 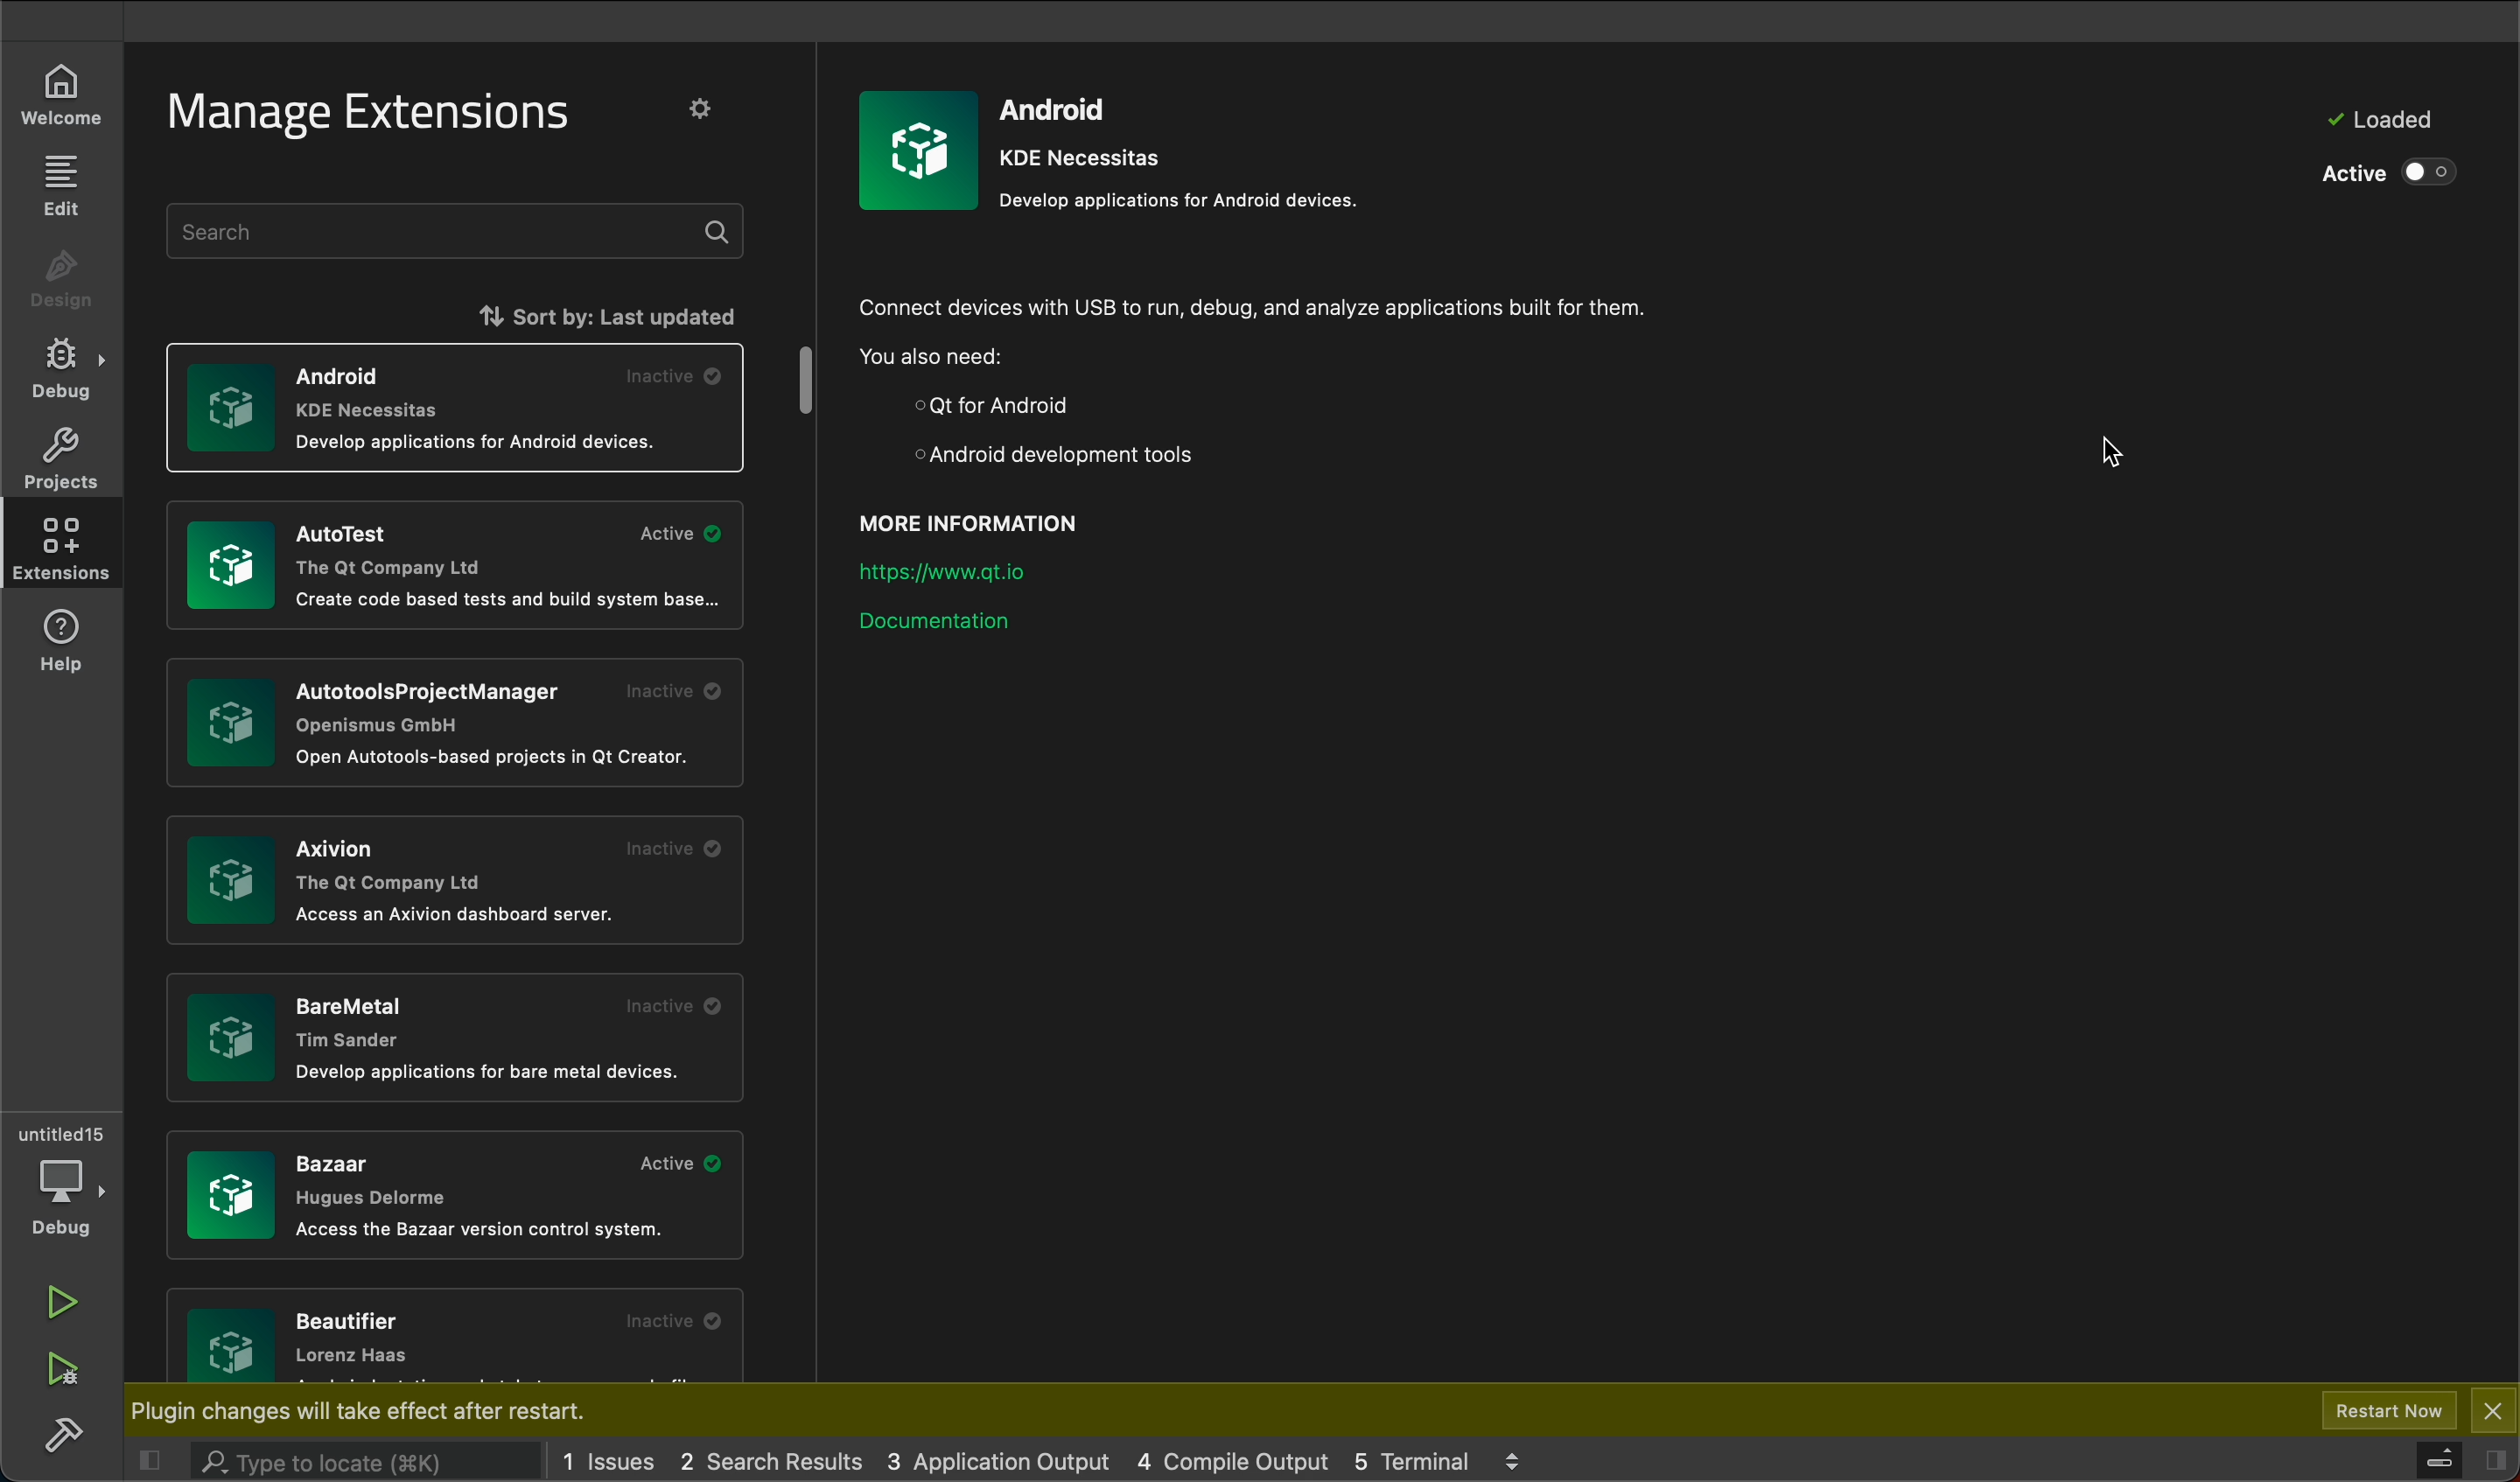 I want to click on extensions, so click(x=62, y=548).